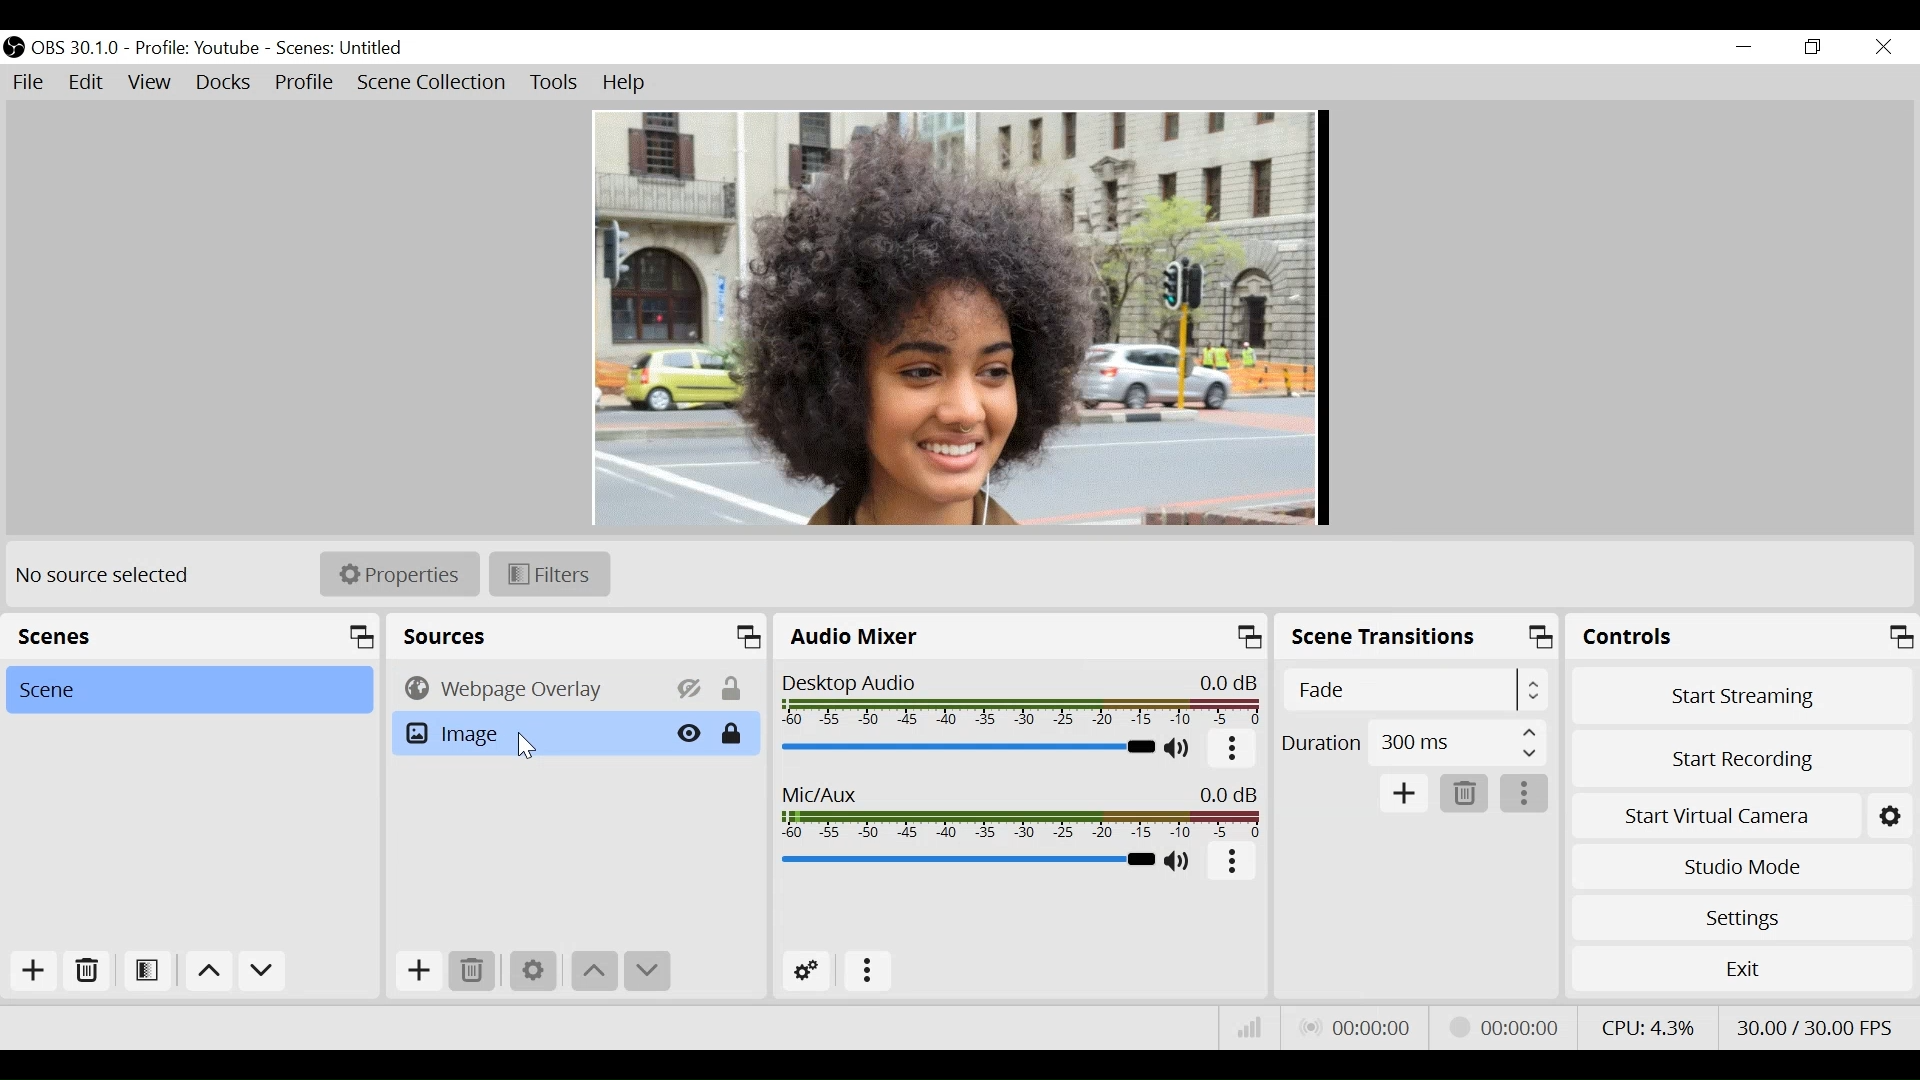 This screenshot has width=1920, height=1080. Describe the element at coordinates (1412, 745) in the screenshot. I see `Duration` at that location.